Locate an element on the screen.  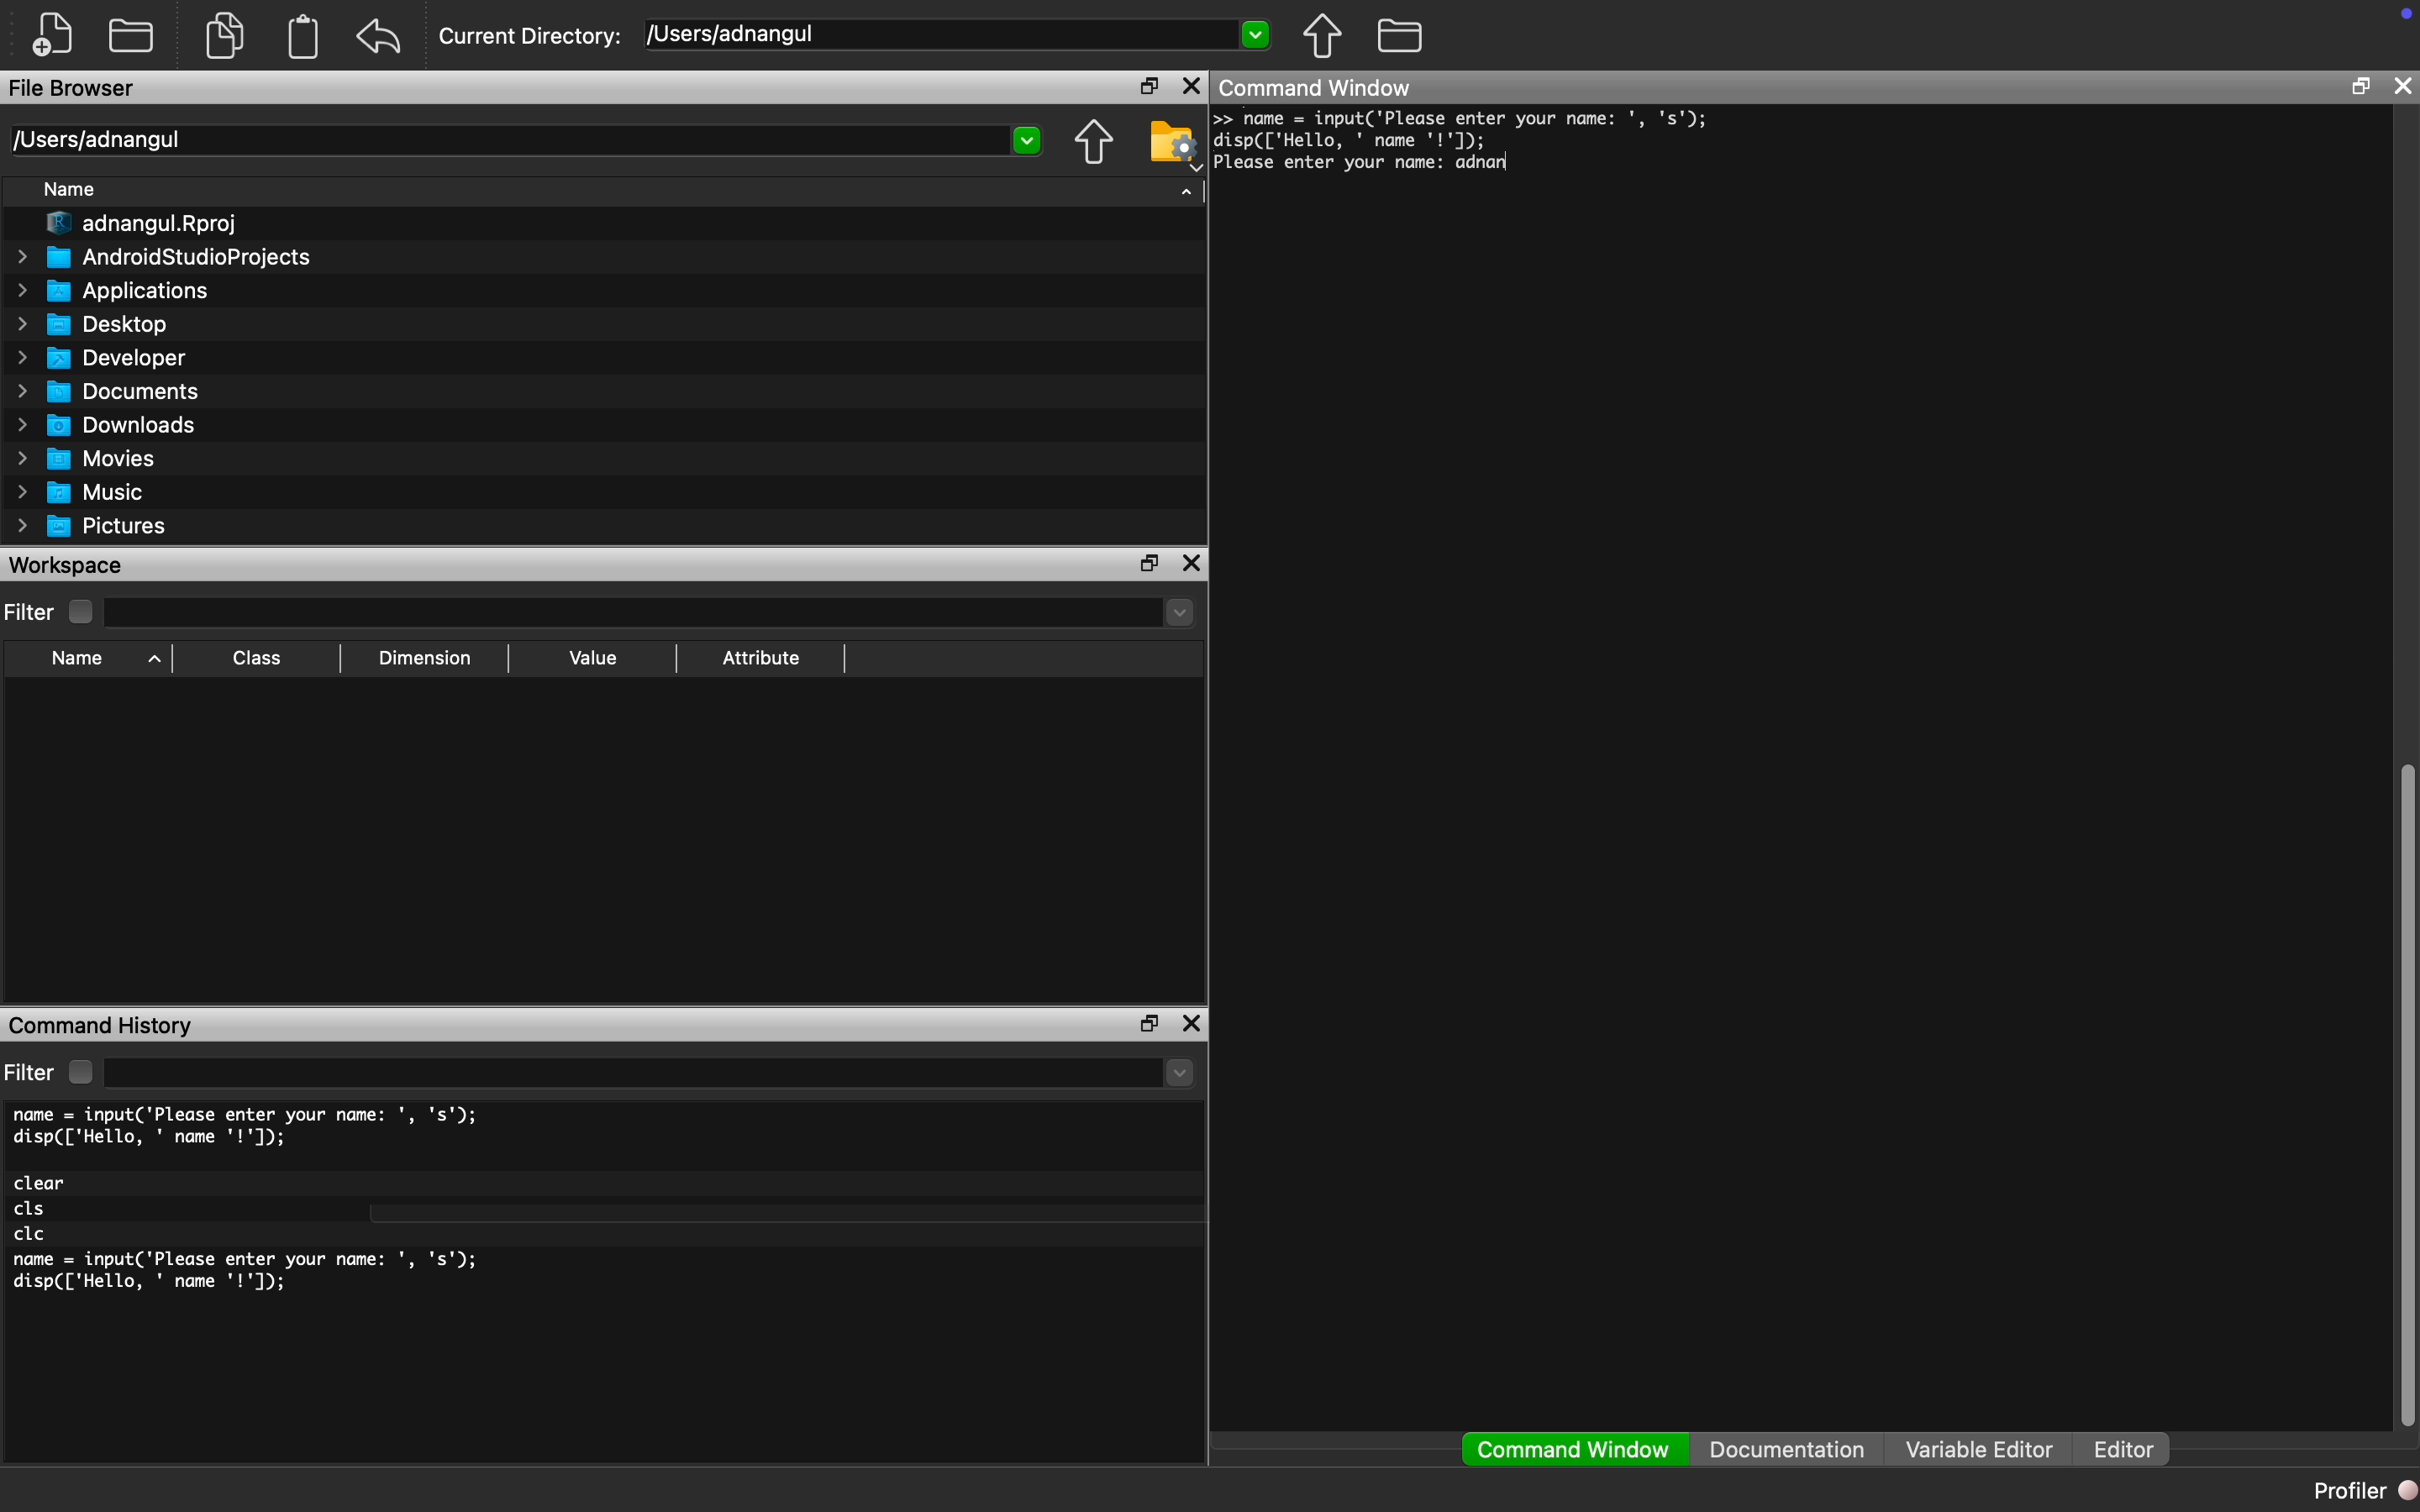
dropdown is located at coordinates (1029, 141).